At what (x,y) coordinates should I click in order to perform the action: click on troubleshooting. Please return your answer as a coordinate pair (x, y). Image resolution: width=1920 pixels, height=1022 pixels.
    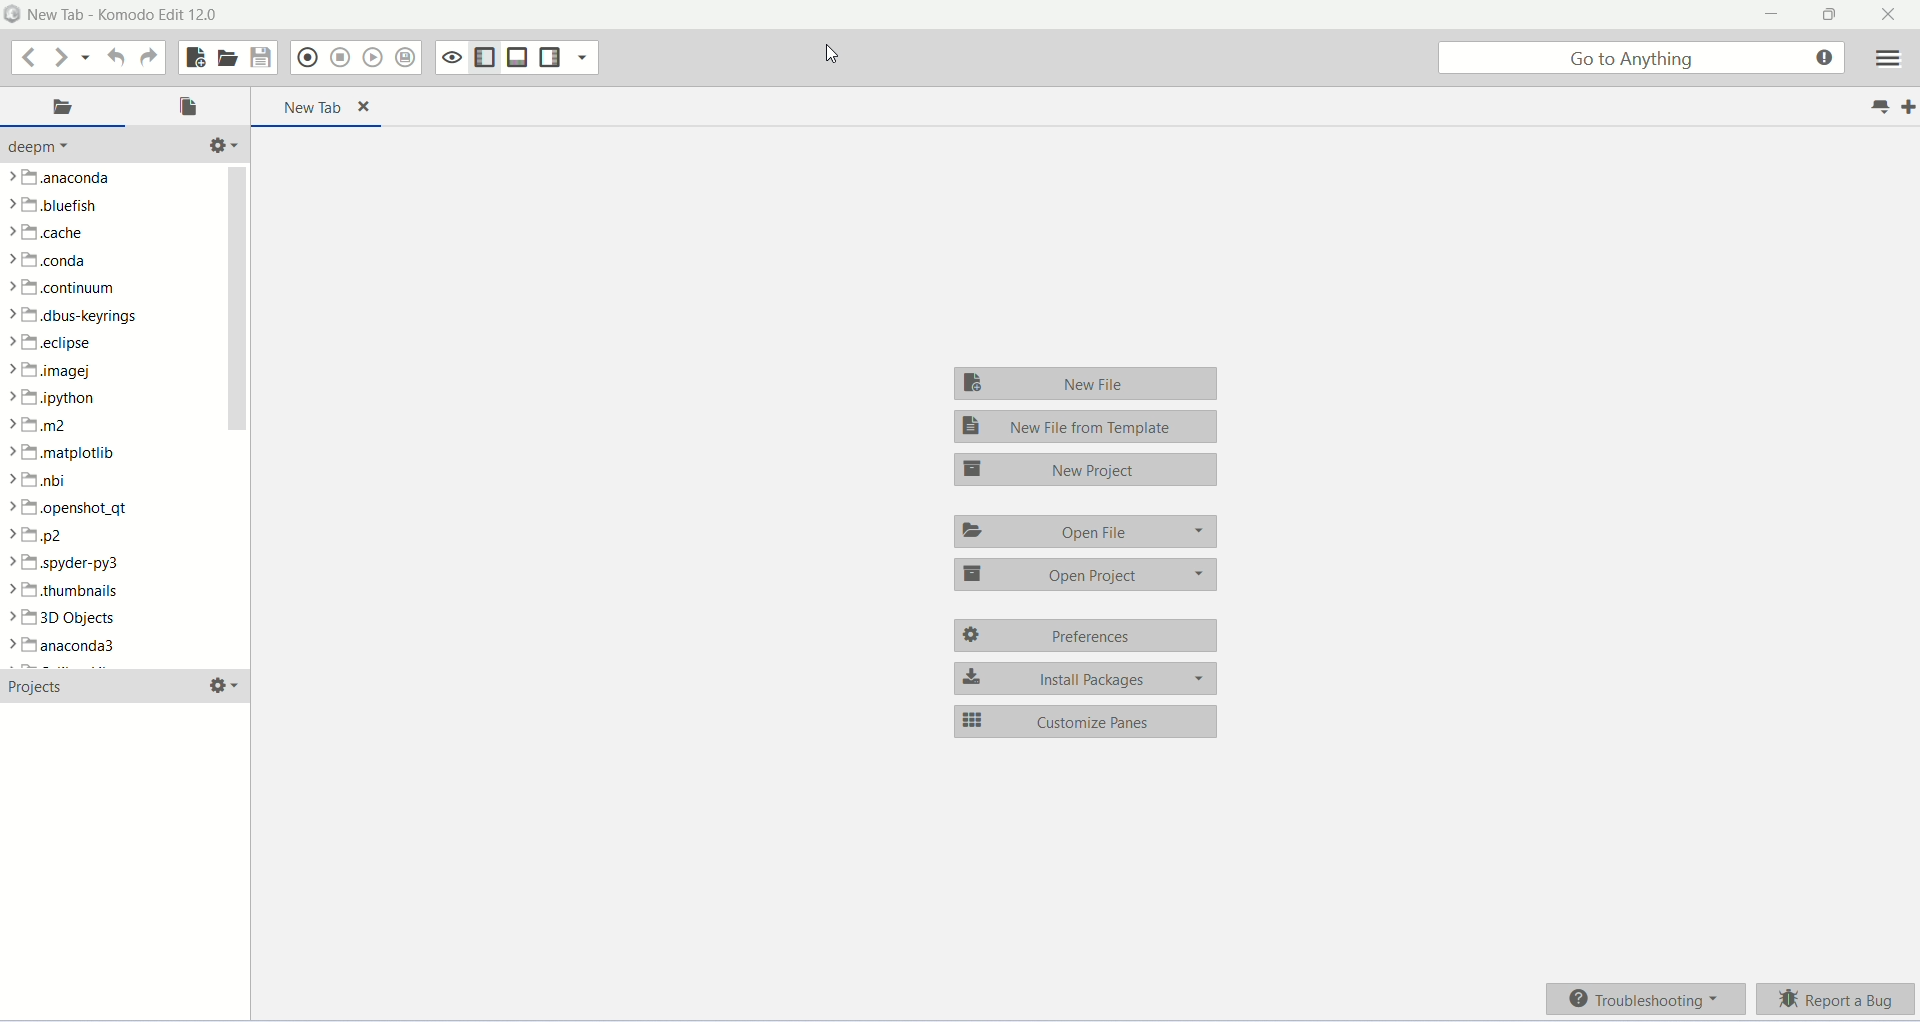
    Looking at the image, I should click on (1648, 1002).